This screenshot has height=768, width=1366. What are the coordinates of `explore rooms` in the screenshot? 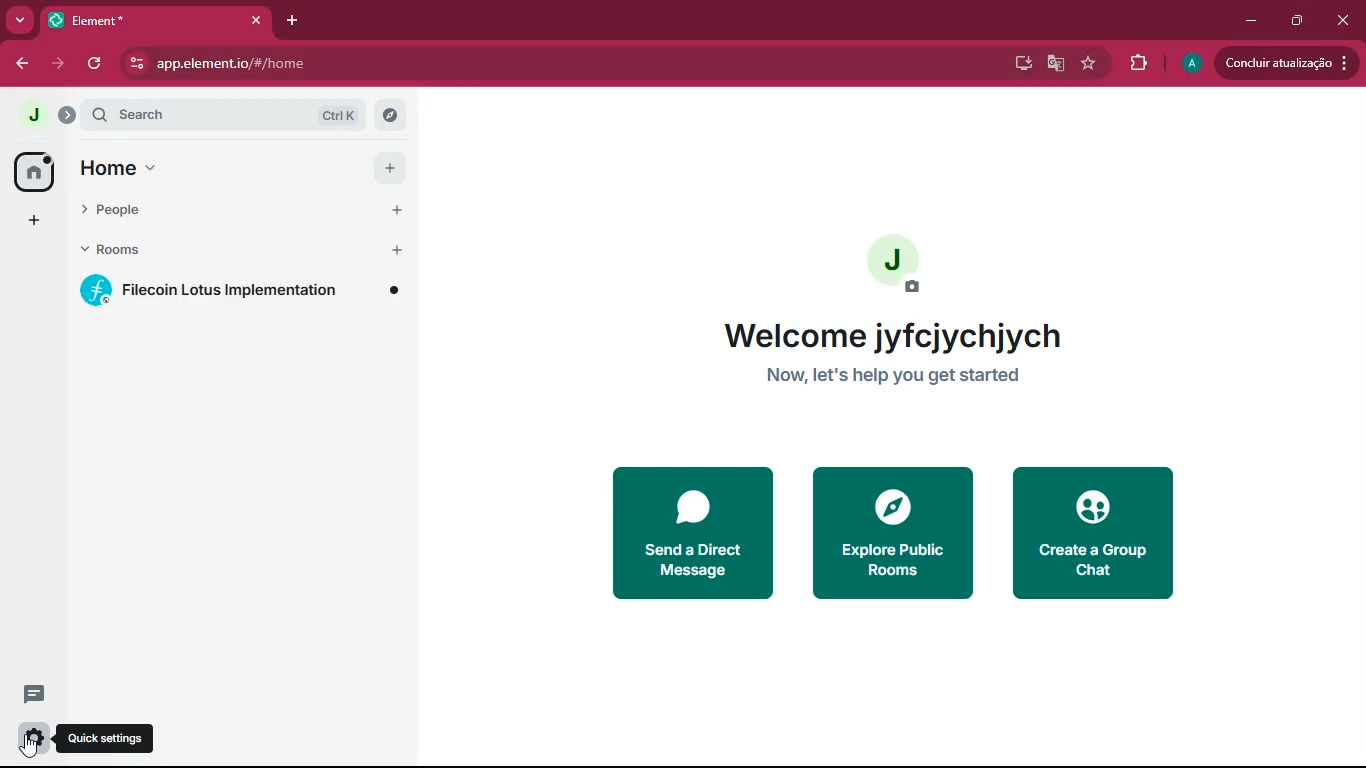 It's located at (390, 116).